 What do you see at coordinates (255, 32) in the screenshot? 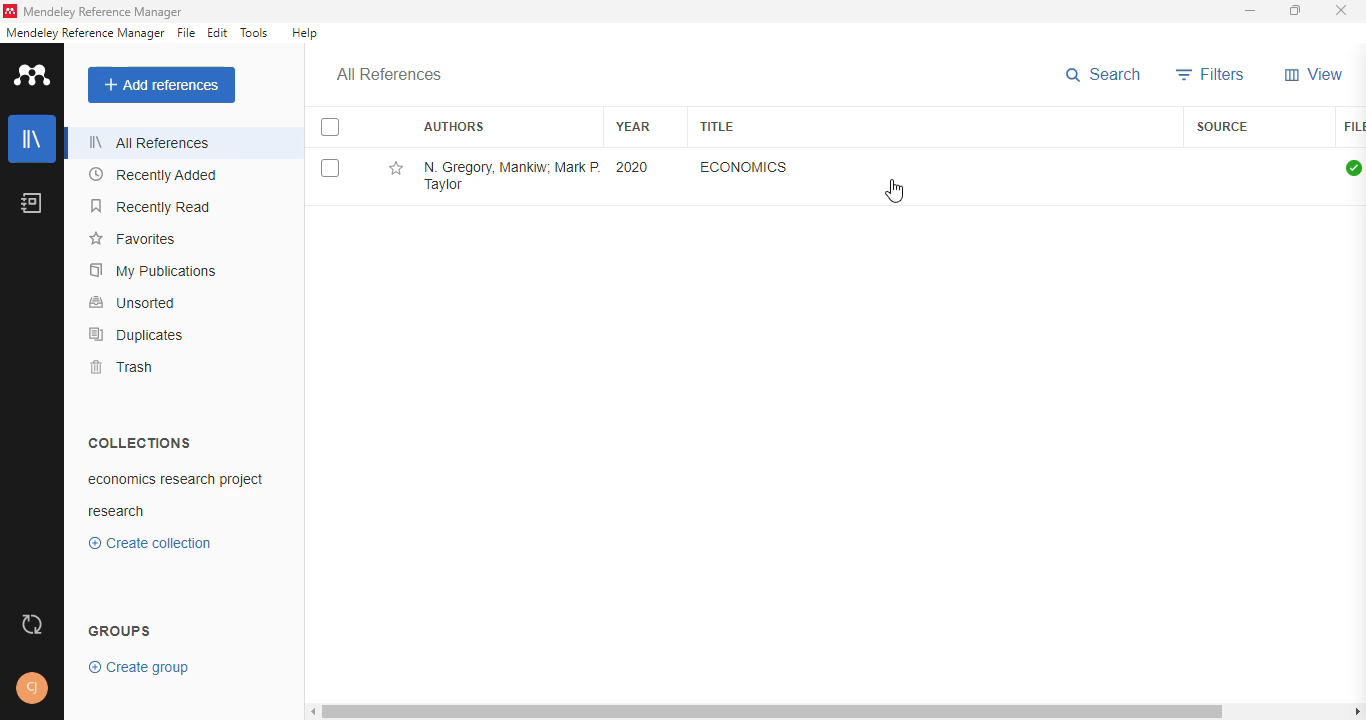
I see `tools` at bounding box center [255, 32].